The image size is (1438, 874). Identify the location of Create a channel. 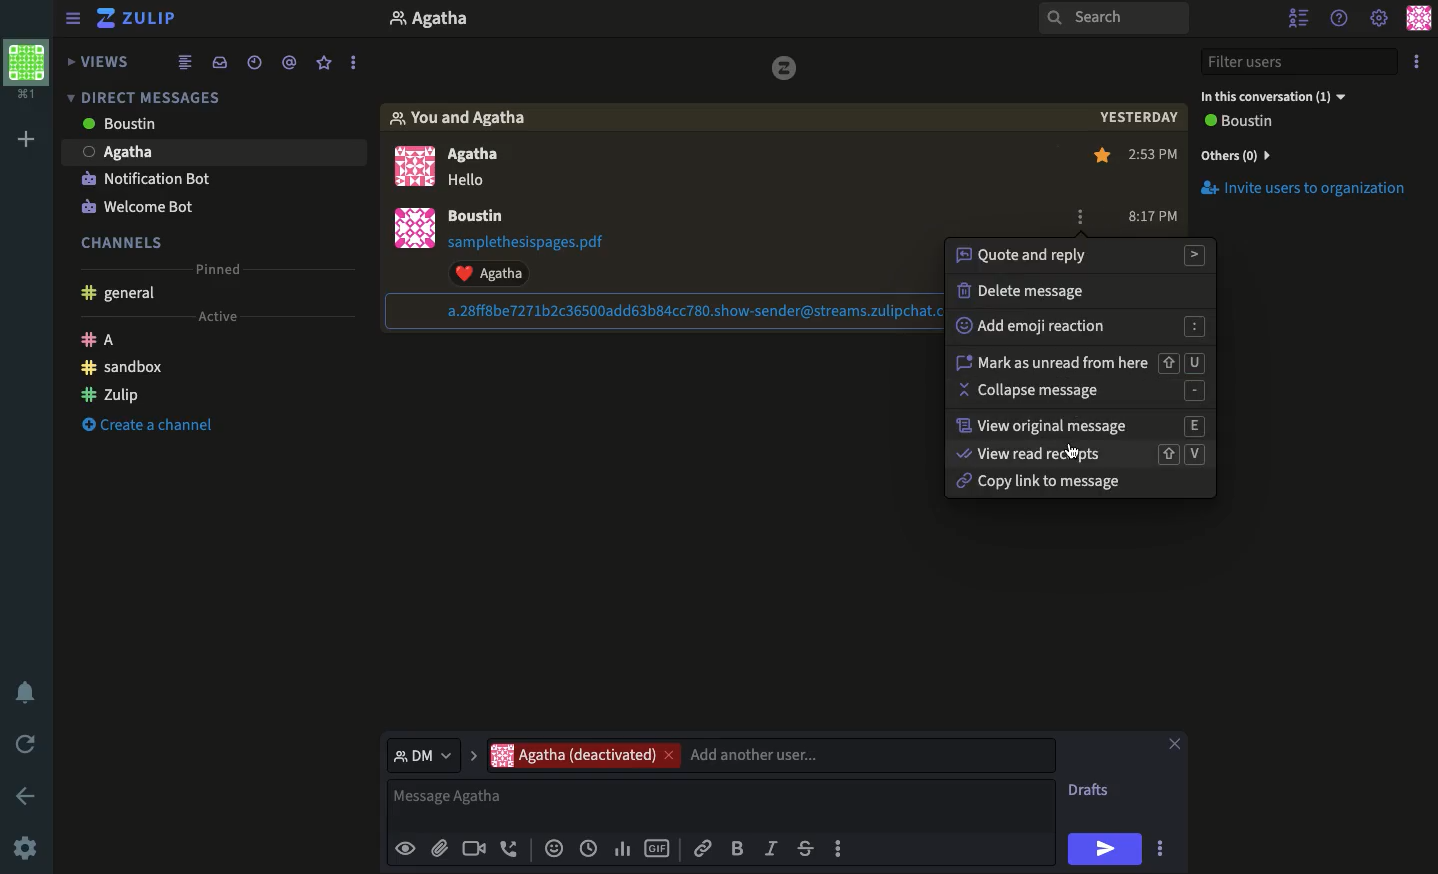
(143, 427).